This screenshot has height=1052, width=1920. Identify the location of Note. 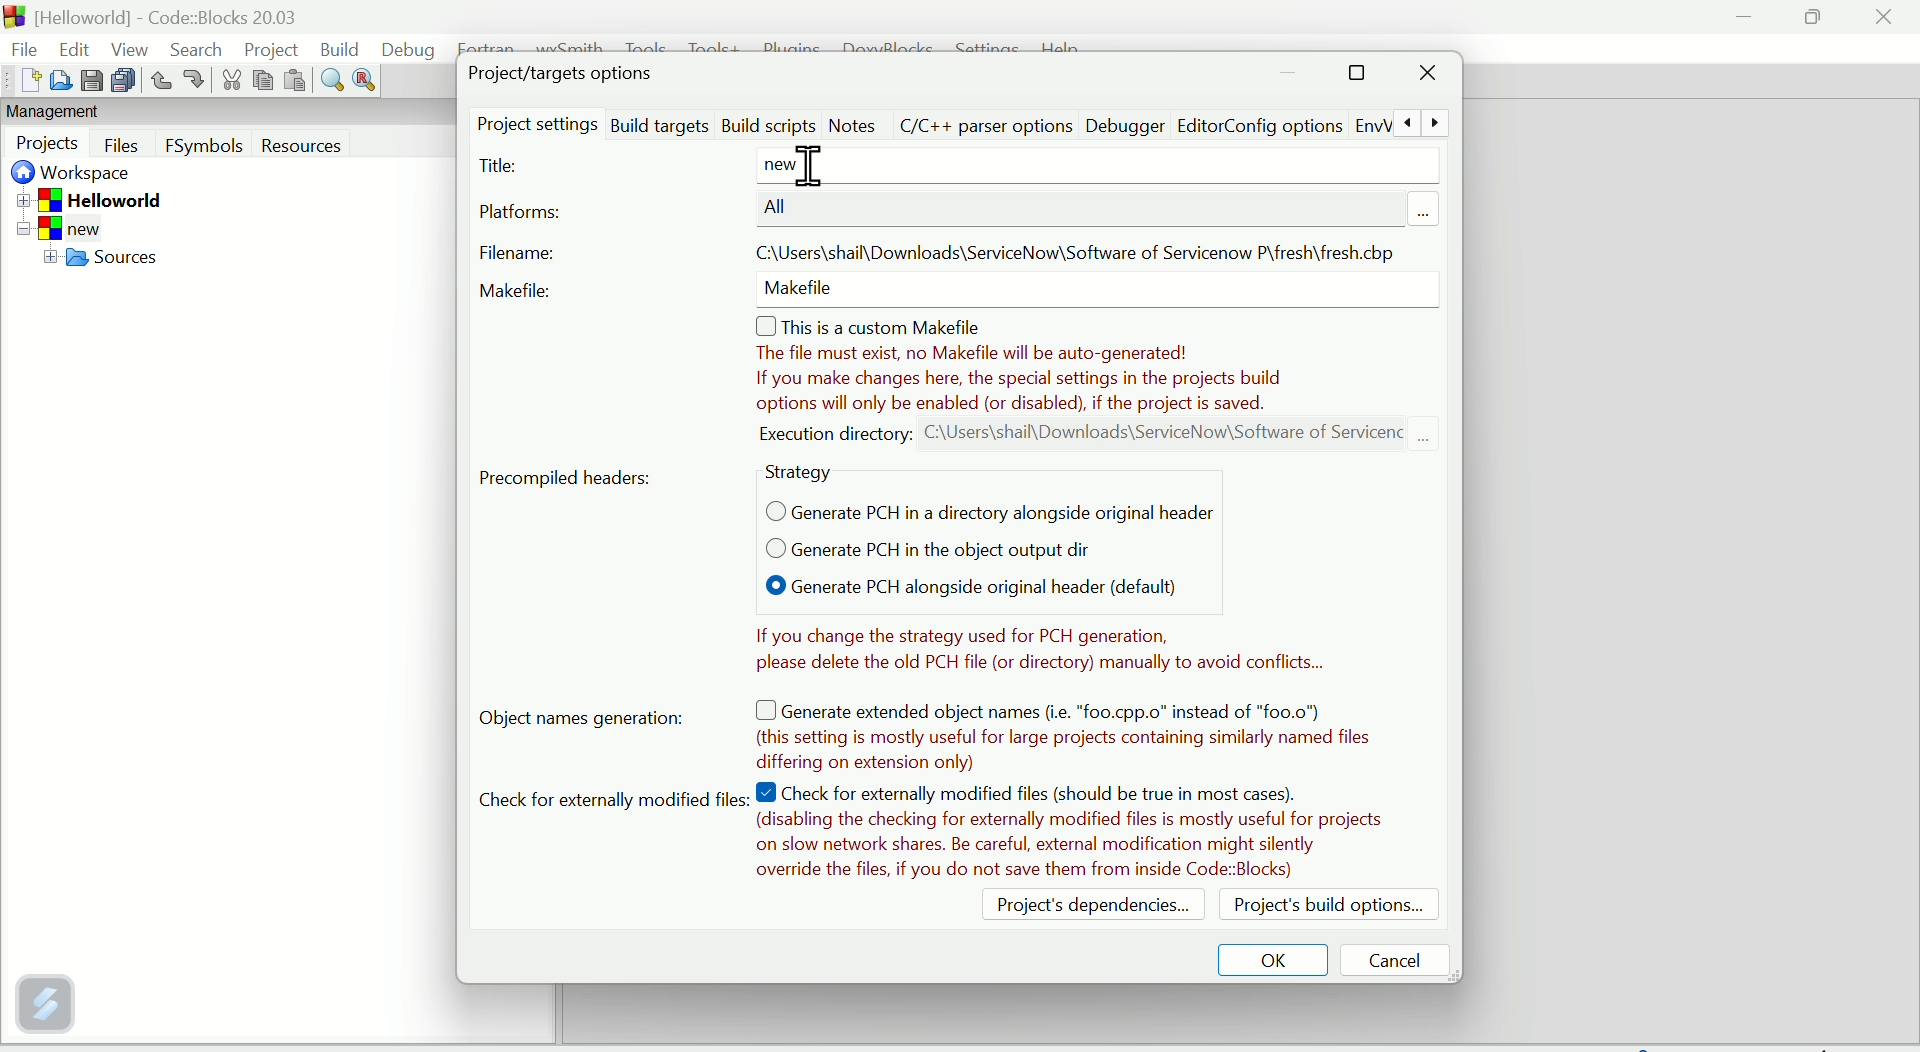
(1071, 833).